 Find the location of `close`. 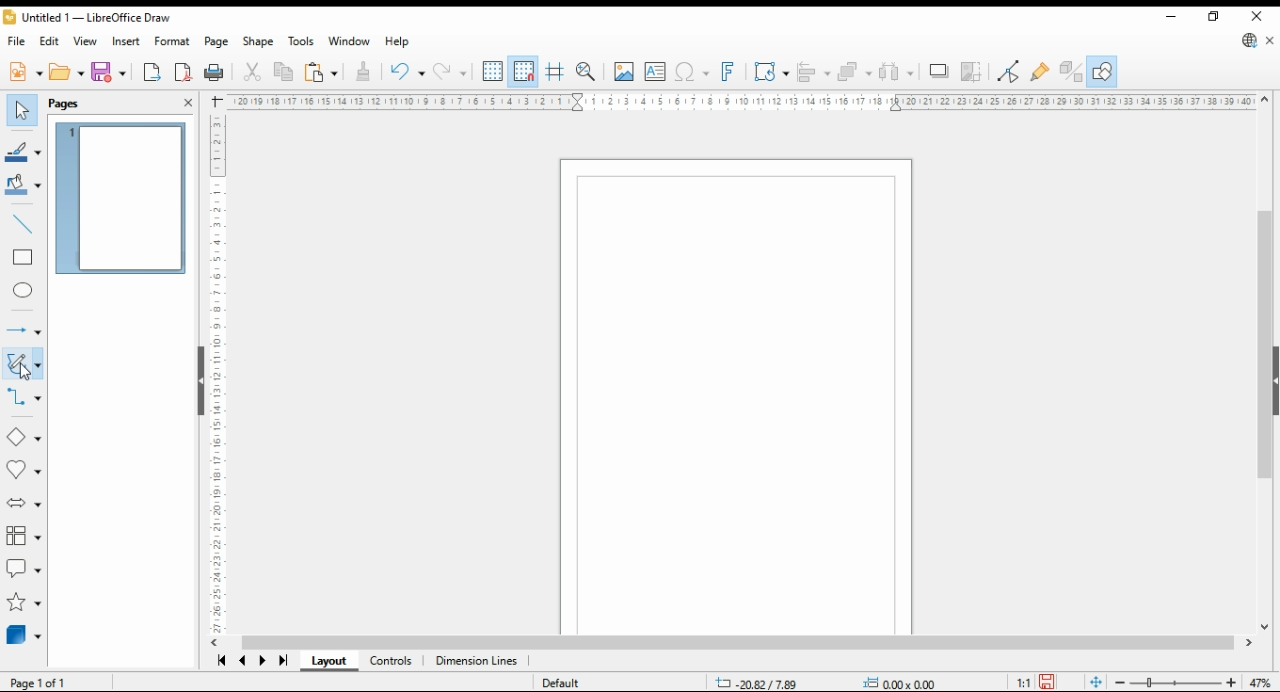

close is located at coordinates (1261, 17).